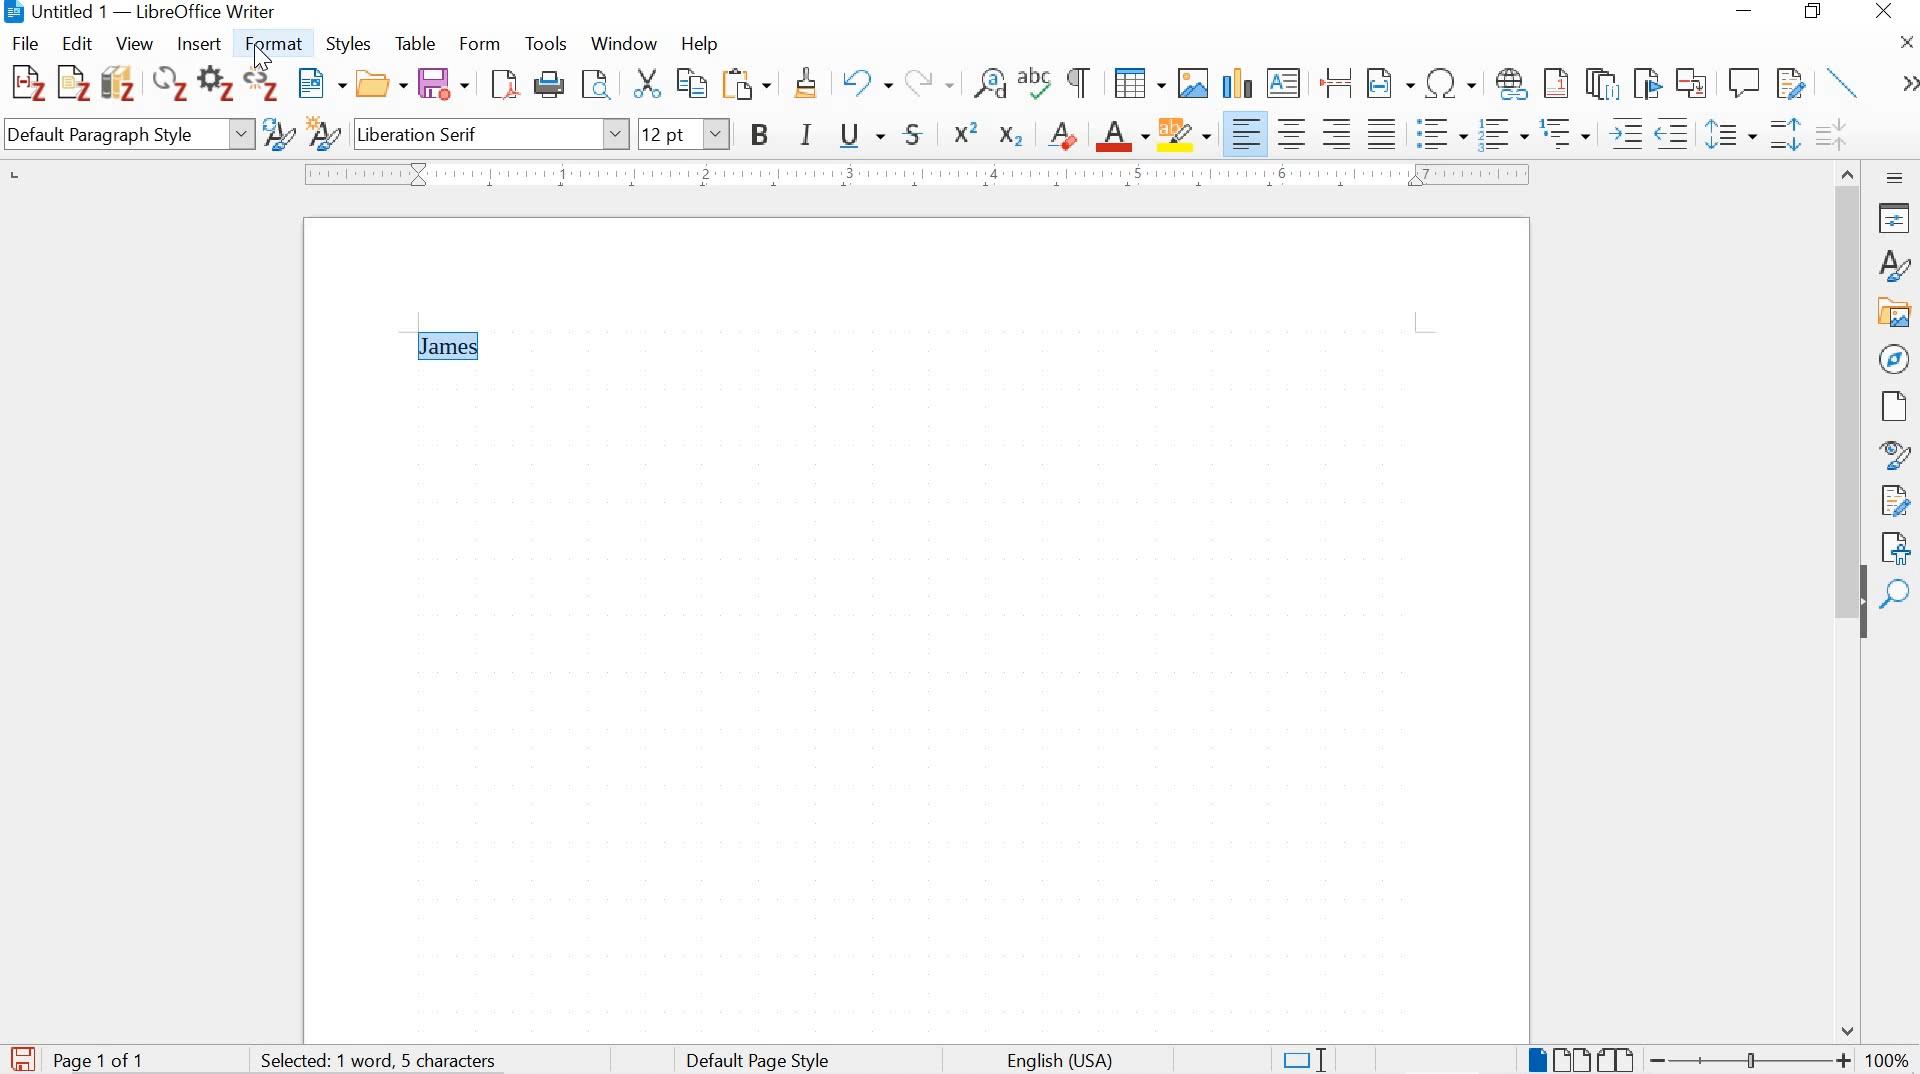  What do you see at coordinates (1862, 613) in the screenshot?
I see `hide sidebar` at bounding box center [1862, 613].